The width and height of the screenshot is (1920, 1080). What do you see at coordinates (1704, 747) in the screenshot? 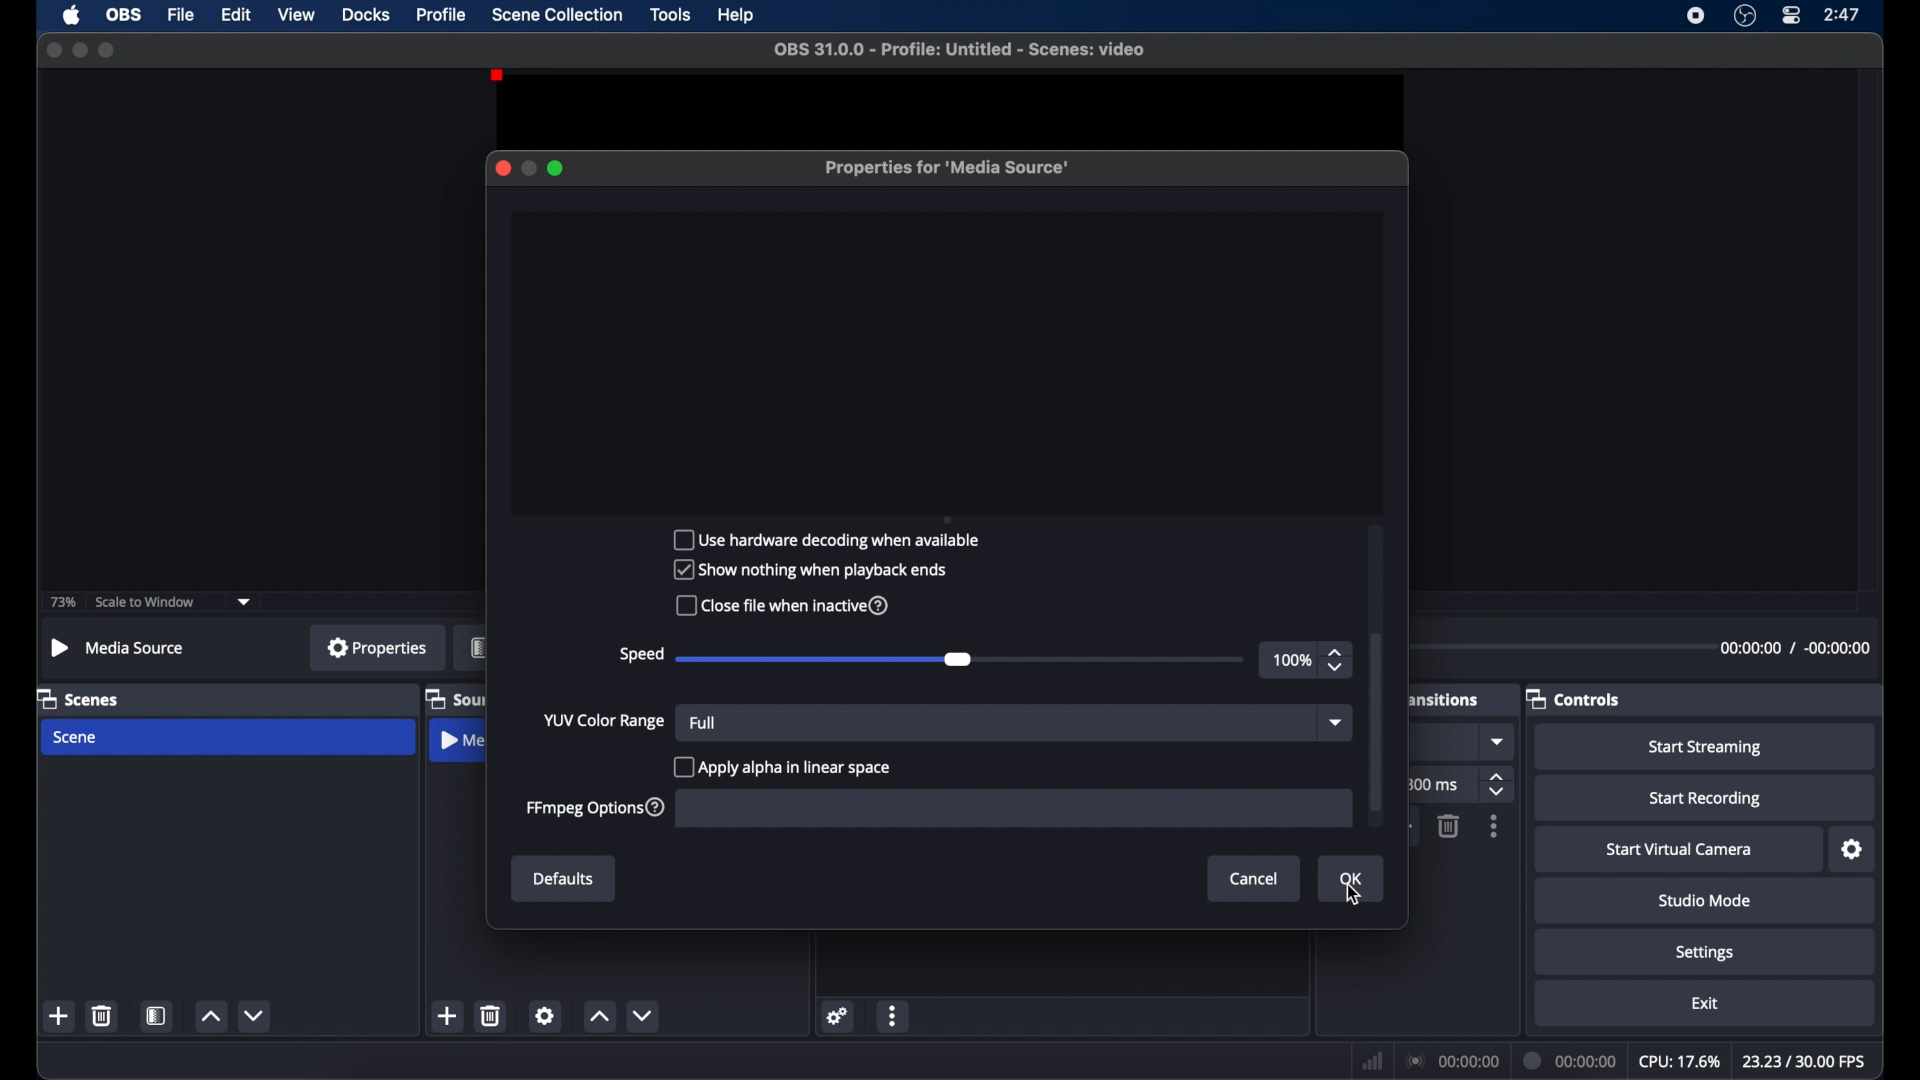
I see `start streaming` at bounding box center [1704, 747].